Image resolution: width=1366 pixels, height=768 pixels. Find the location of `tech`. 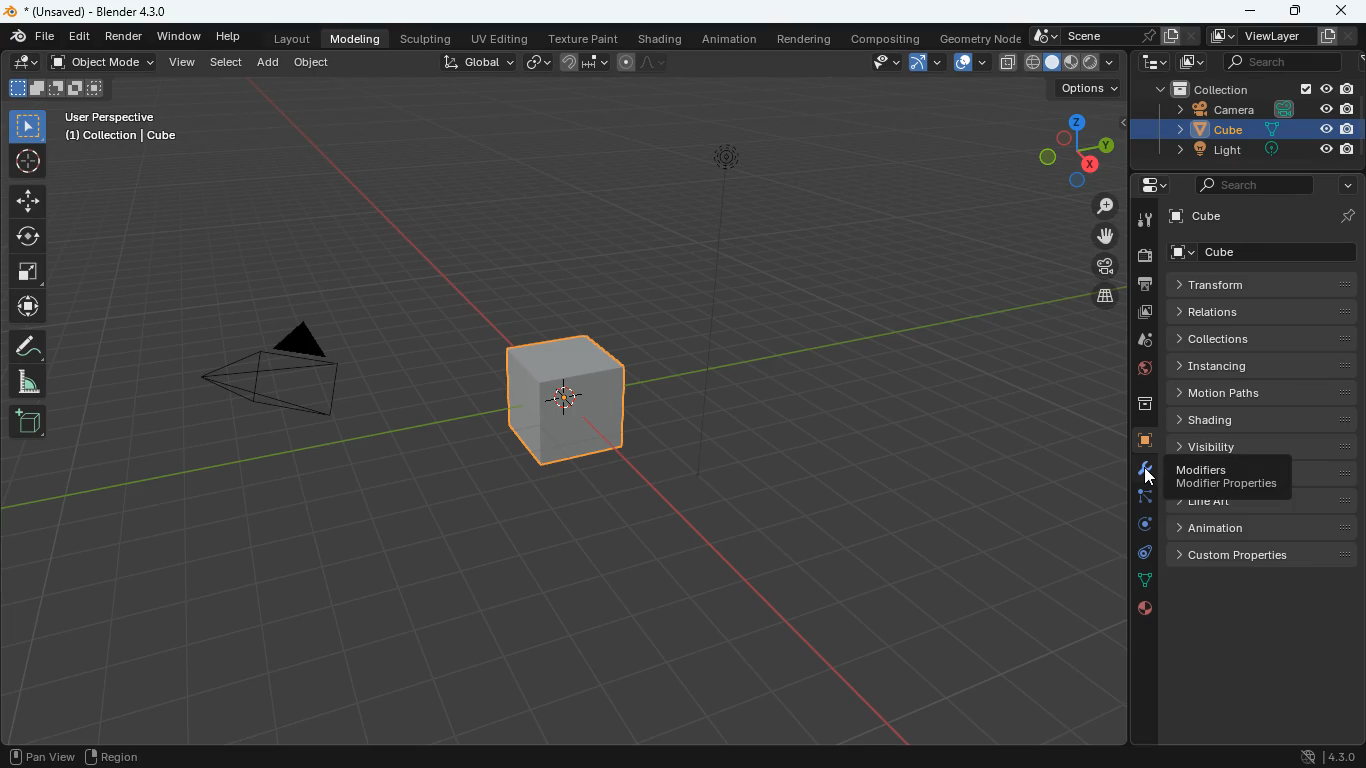

tech is located at coordinates (1147, 63).